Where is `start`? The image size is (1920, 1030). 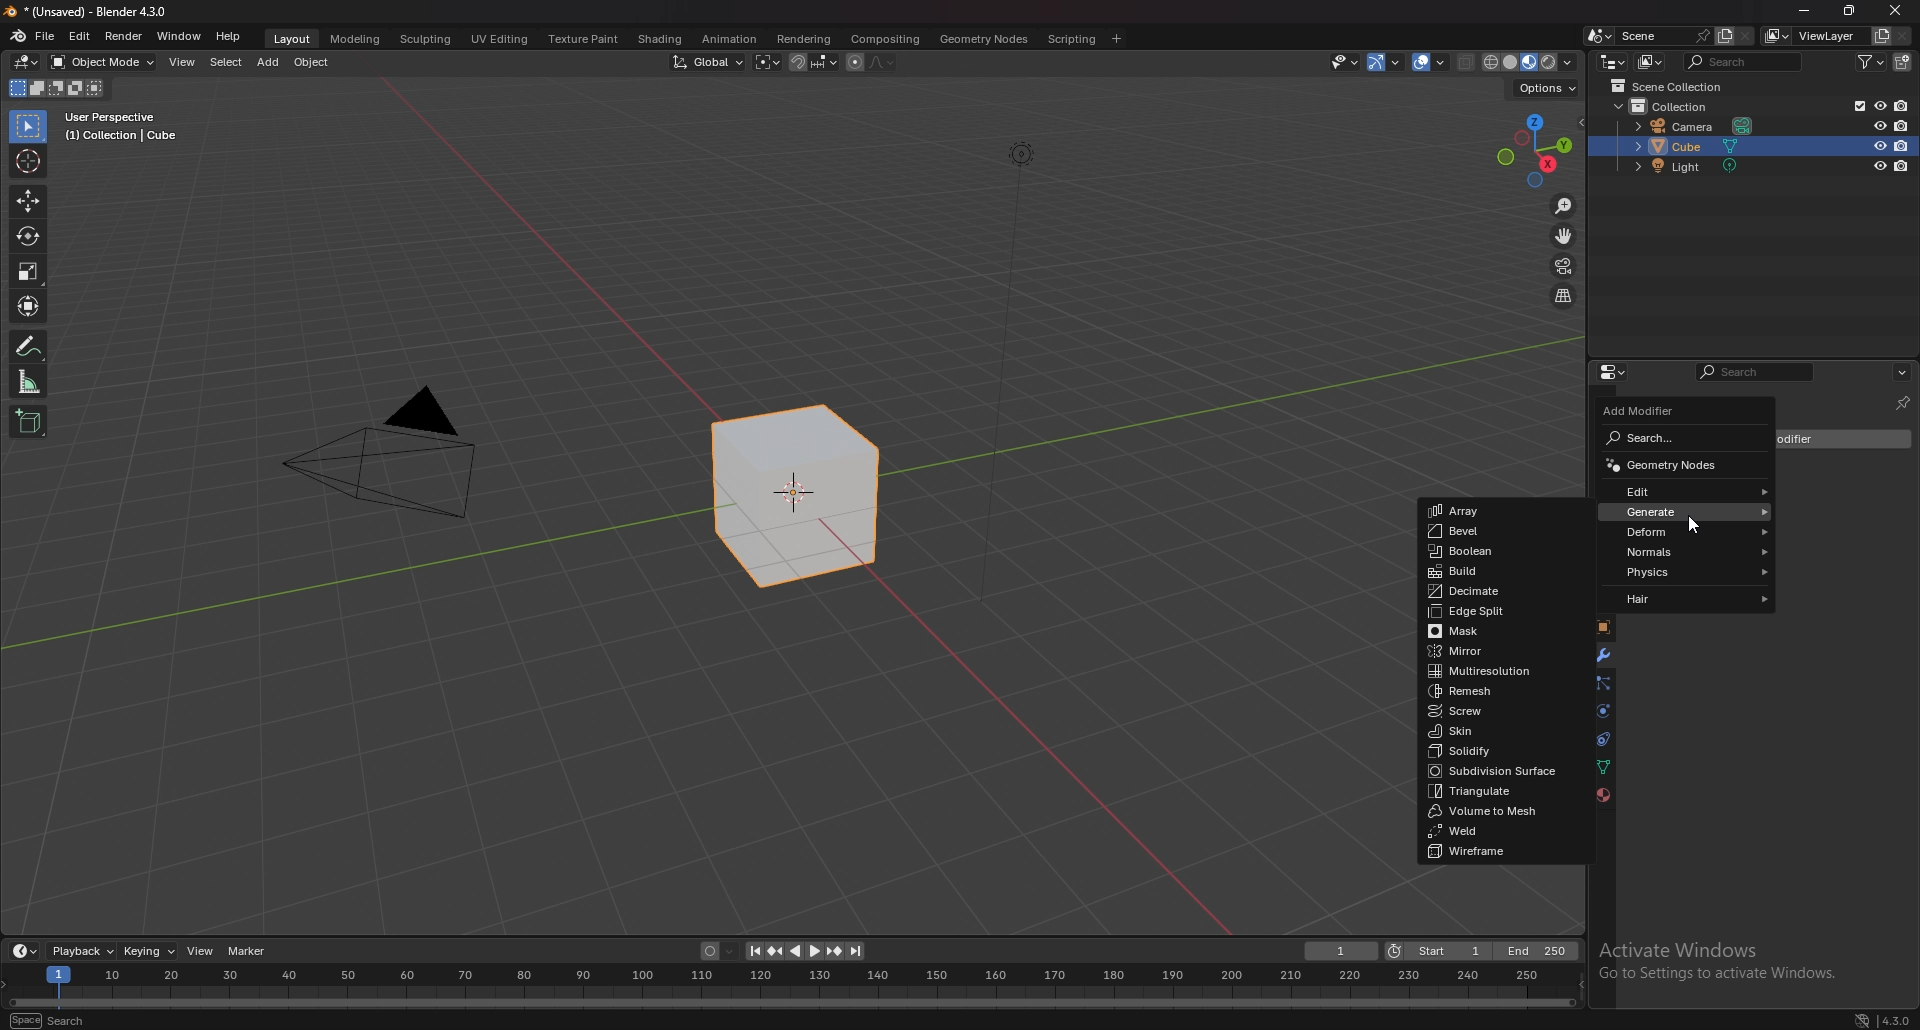
start is located at coordinates (1438, 951).